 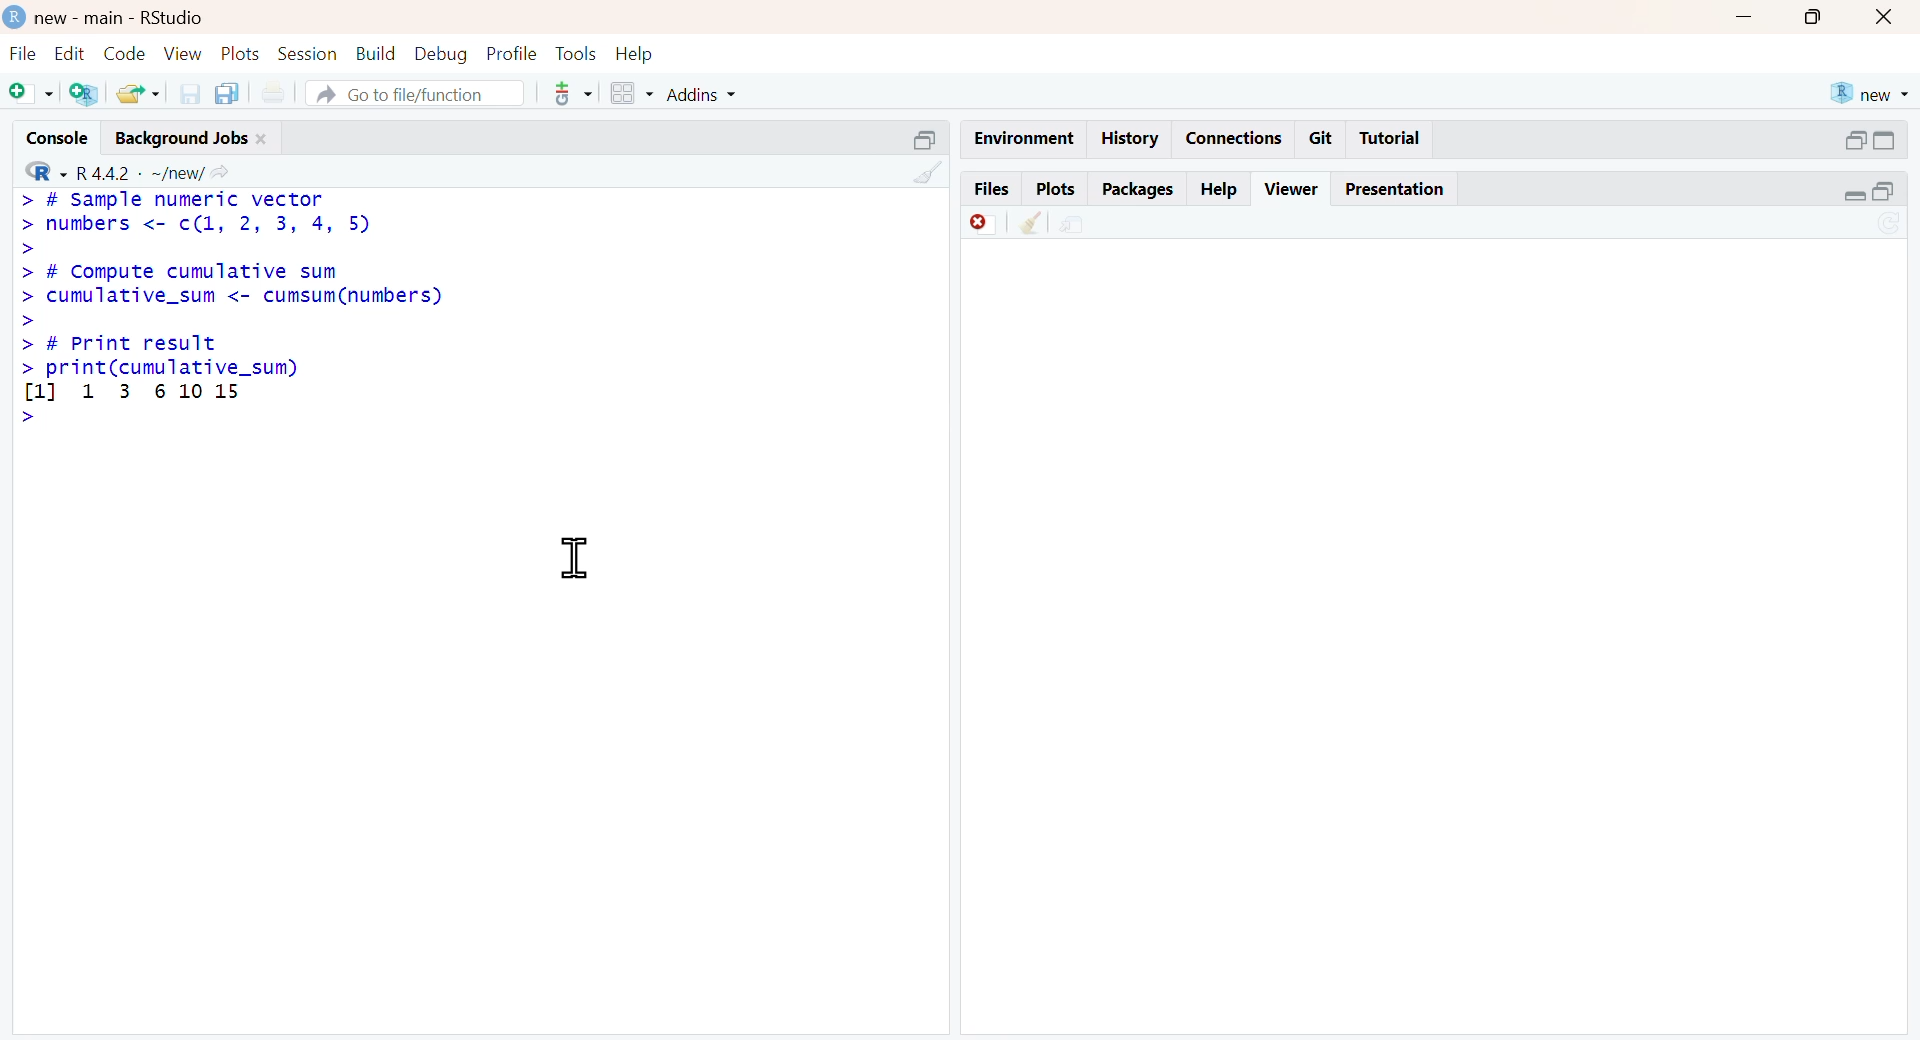 I want to click on share folder as, so click(x=138, y=94).